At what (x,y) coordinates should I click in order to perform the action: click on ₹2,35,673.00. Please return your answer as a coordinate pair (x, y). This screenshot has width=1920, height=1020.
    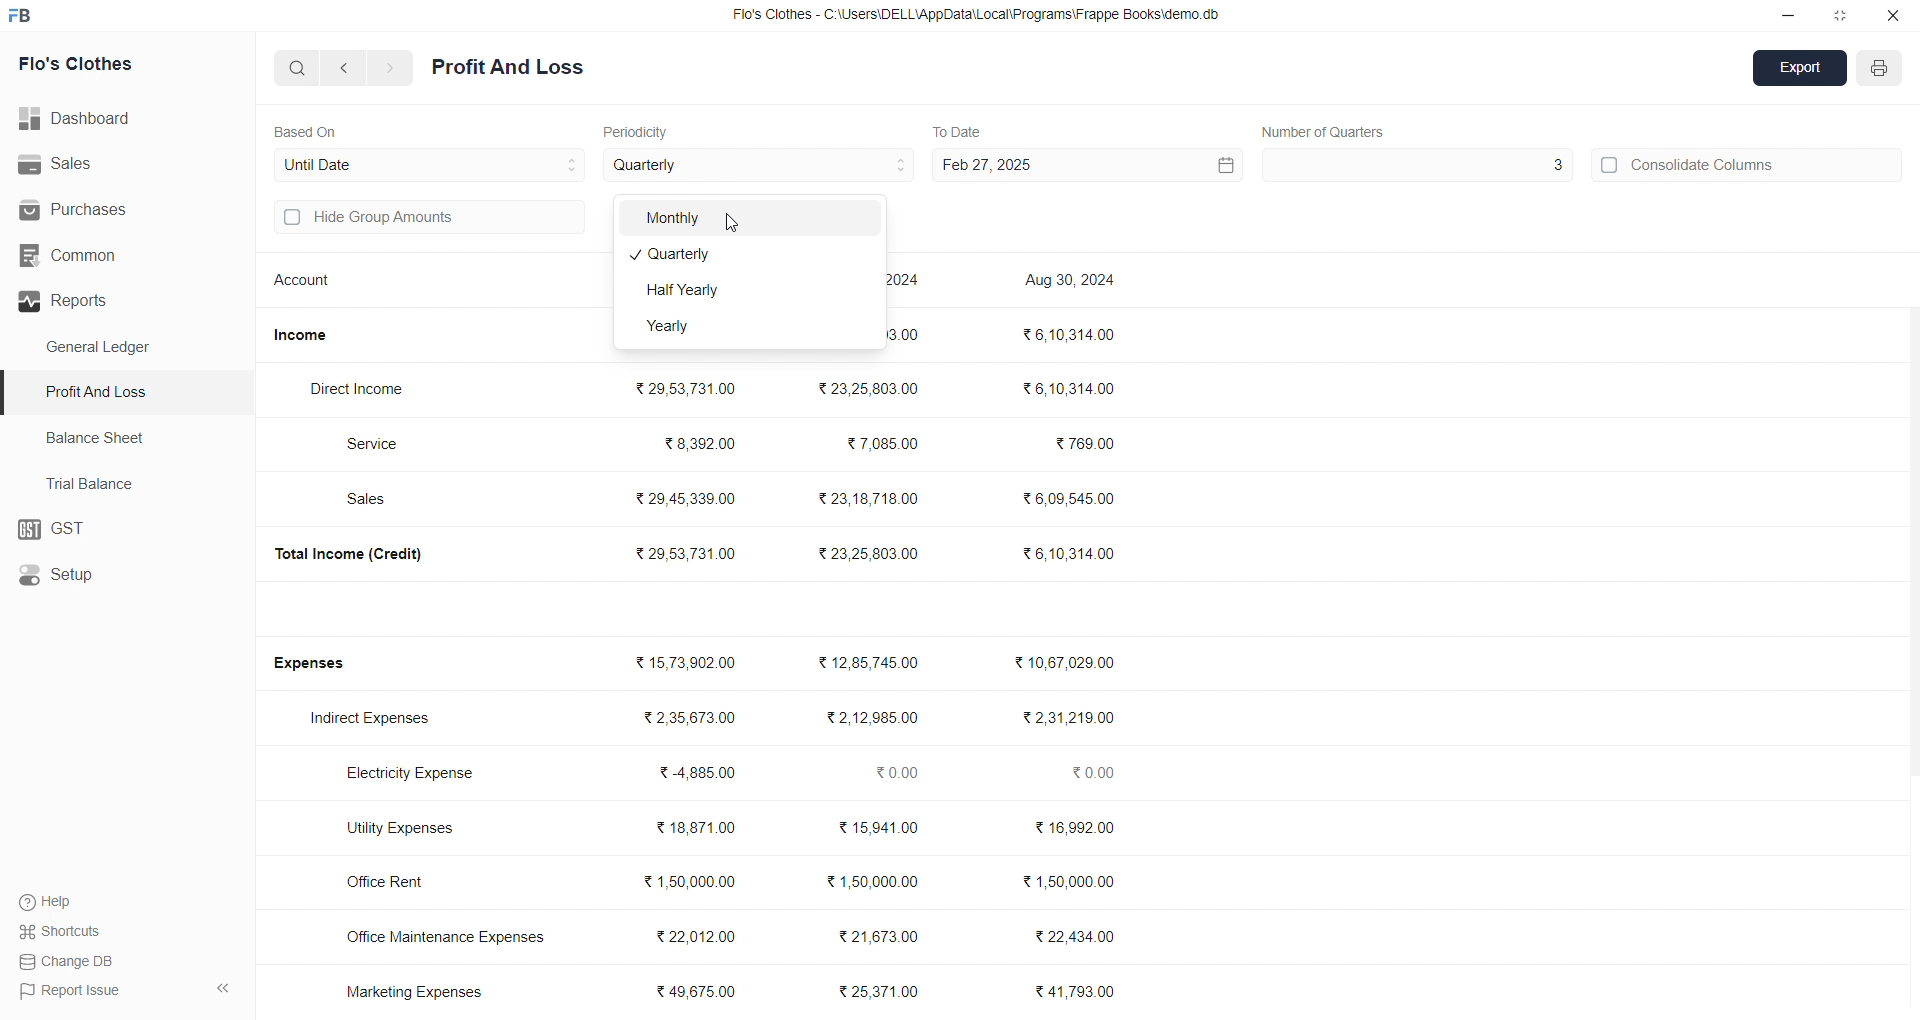
    Looking at the image, I should click on (690, 718).